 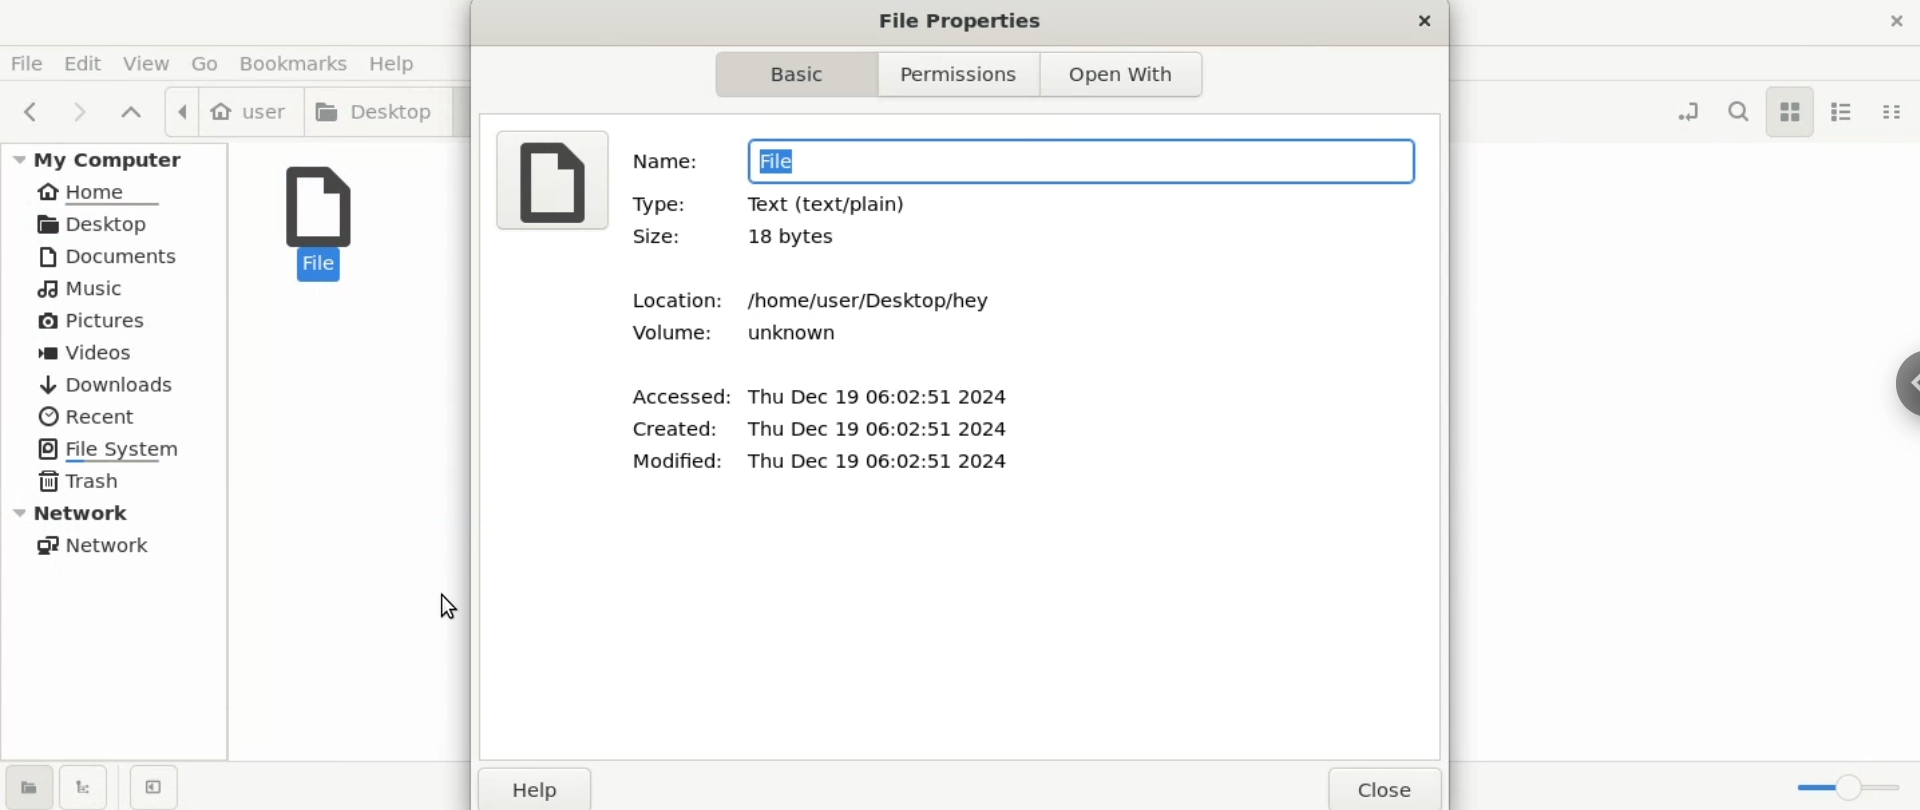 I want to click on file system, so click(x=114, y=450).